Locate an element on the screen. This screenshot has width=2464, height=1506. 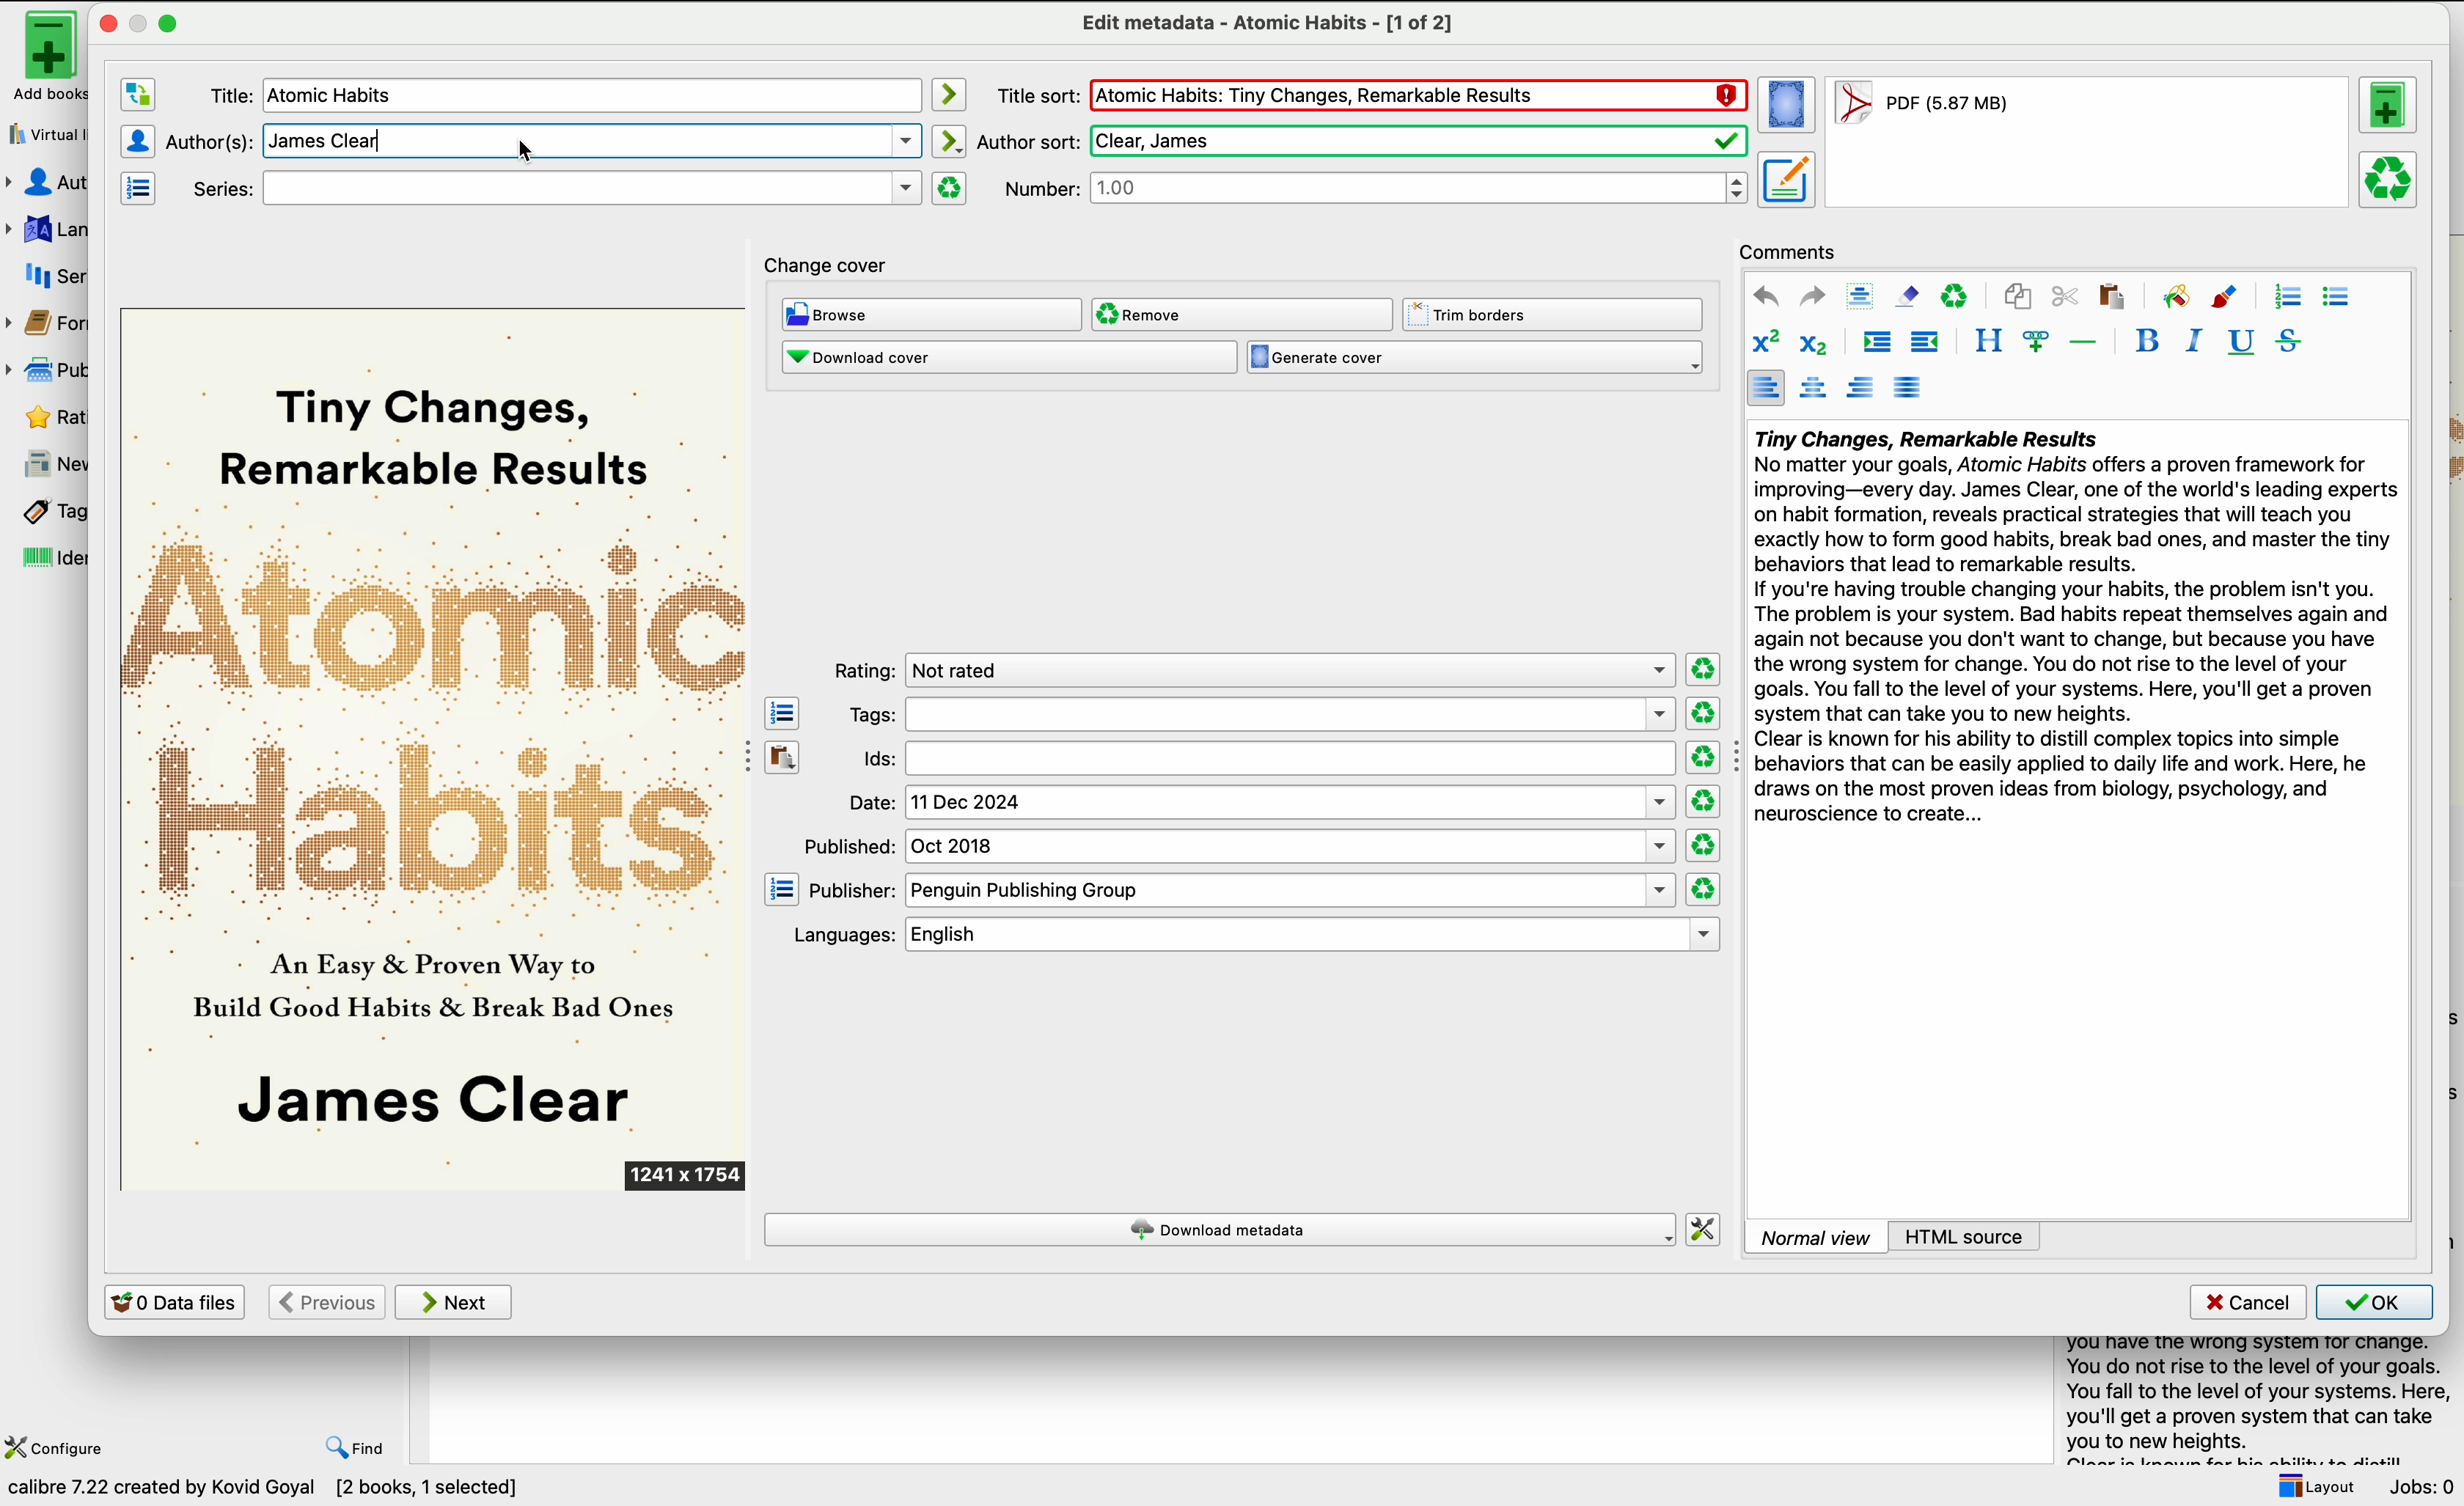
title sort: is located at coordinates (1036, 95).